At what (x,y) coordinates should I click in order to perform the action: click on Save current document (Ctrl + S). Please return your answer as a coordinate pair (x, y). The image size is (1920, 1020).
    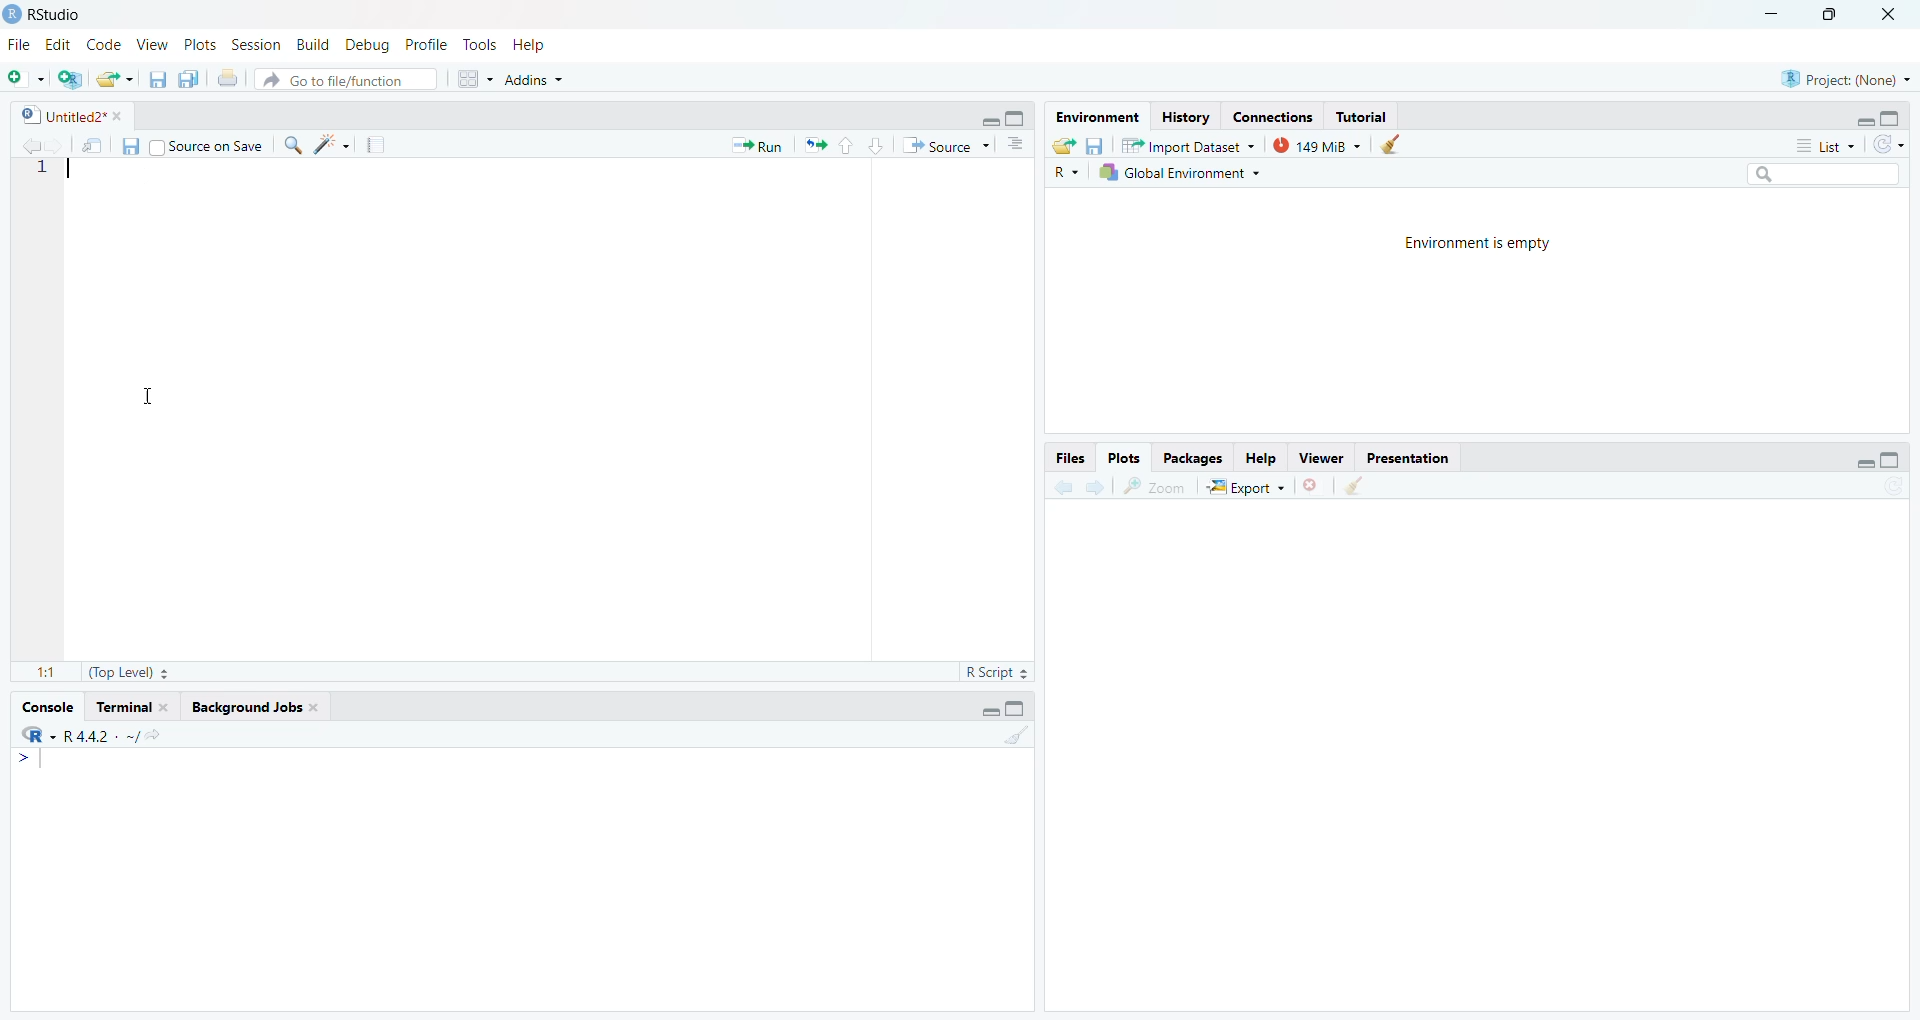
    Looking at the image, I should click on (134, 144).